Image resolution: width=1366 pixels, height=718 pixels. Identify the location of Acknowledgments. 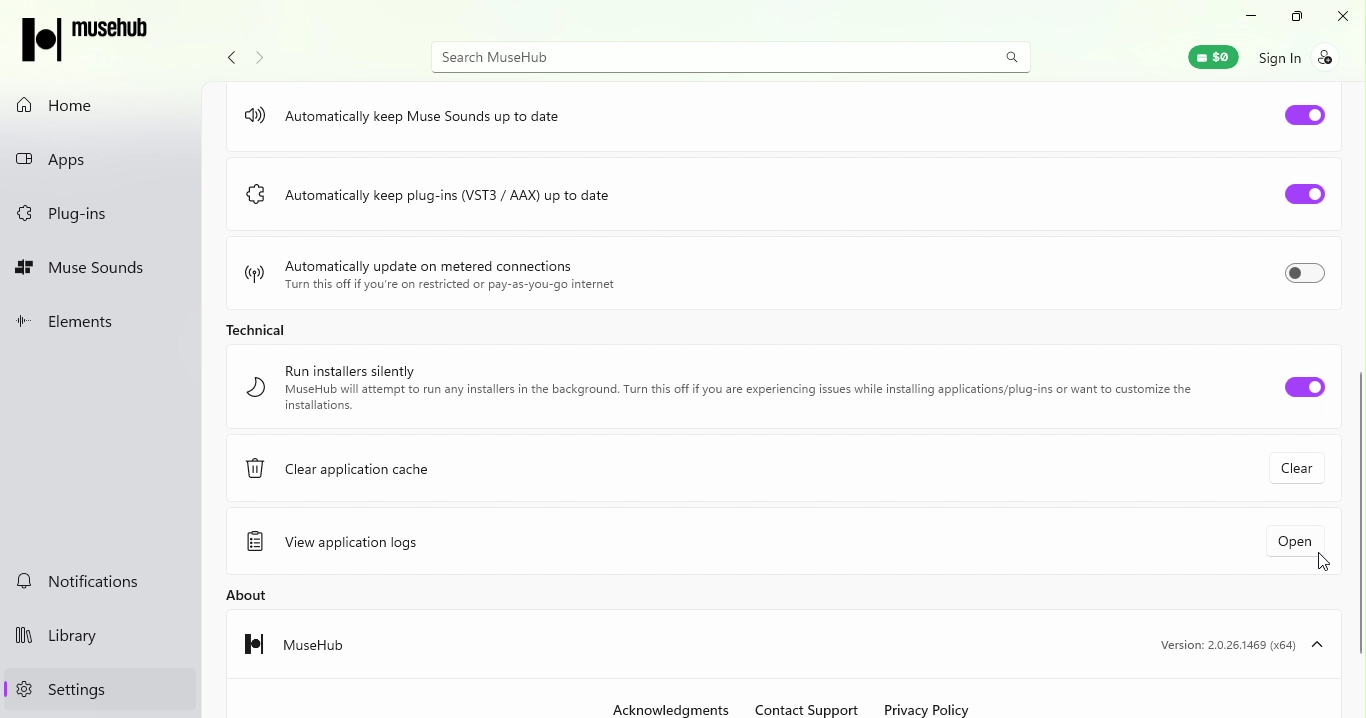
(671, 708).